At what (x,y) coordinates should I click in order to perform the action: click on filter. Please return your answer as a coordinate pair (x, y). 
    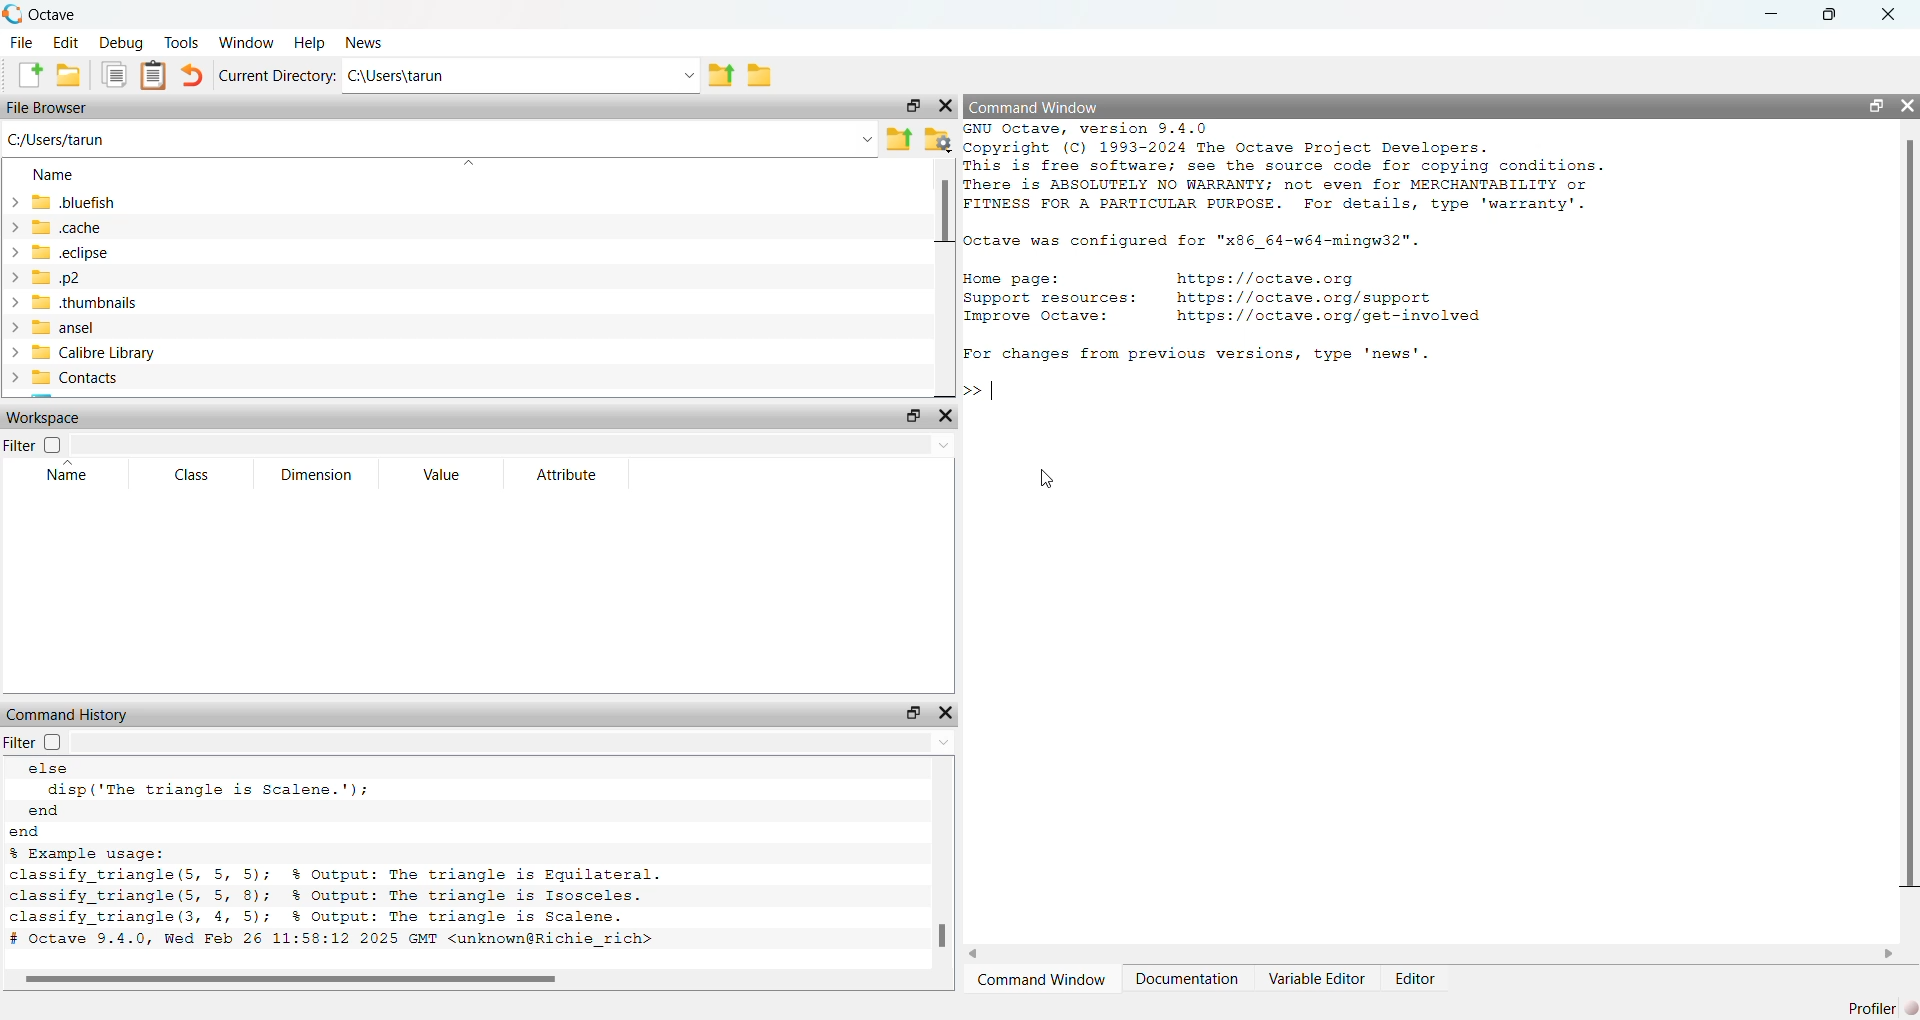
    Looking at the image, I should click on (36, 446).